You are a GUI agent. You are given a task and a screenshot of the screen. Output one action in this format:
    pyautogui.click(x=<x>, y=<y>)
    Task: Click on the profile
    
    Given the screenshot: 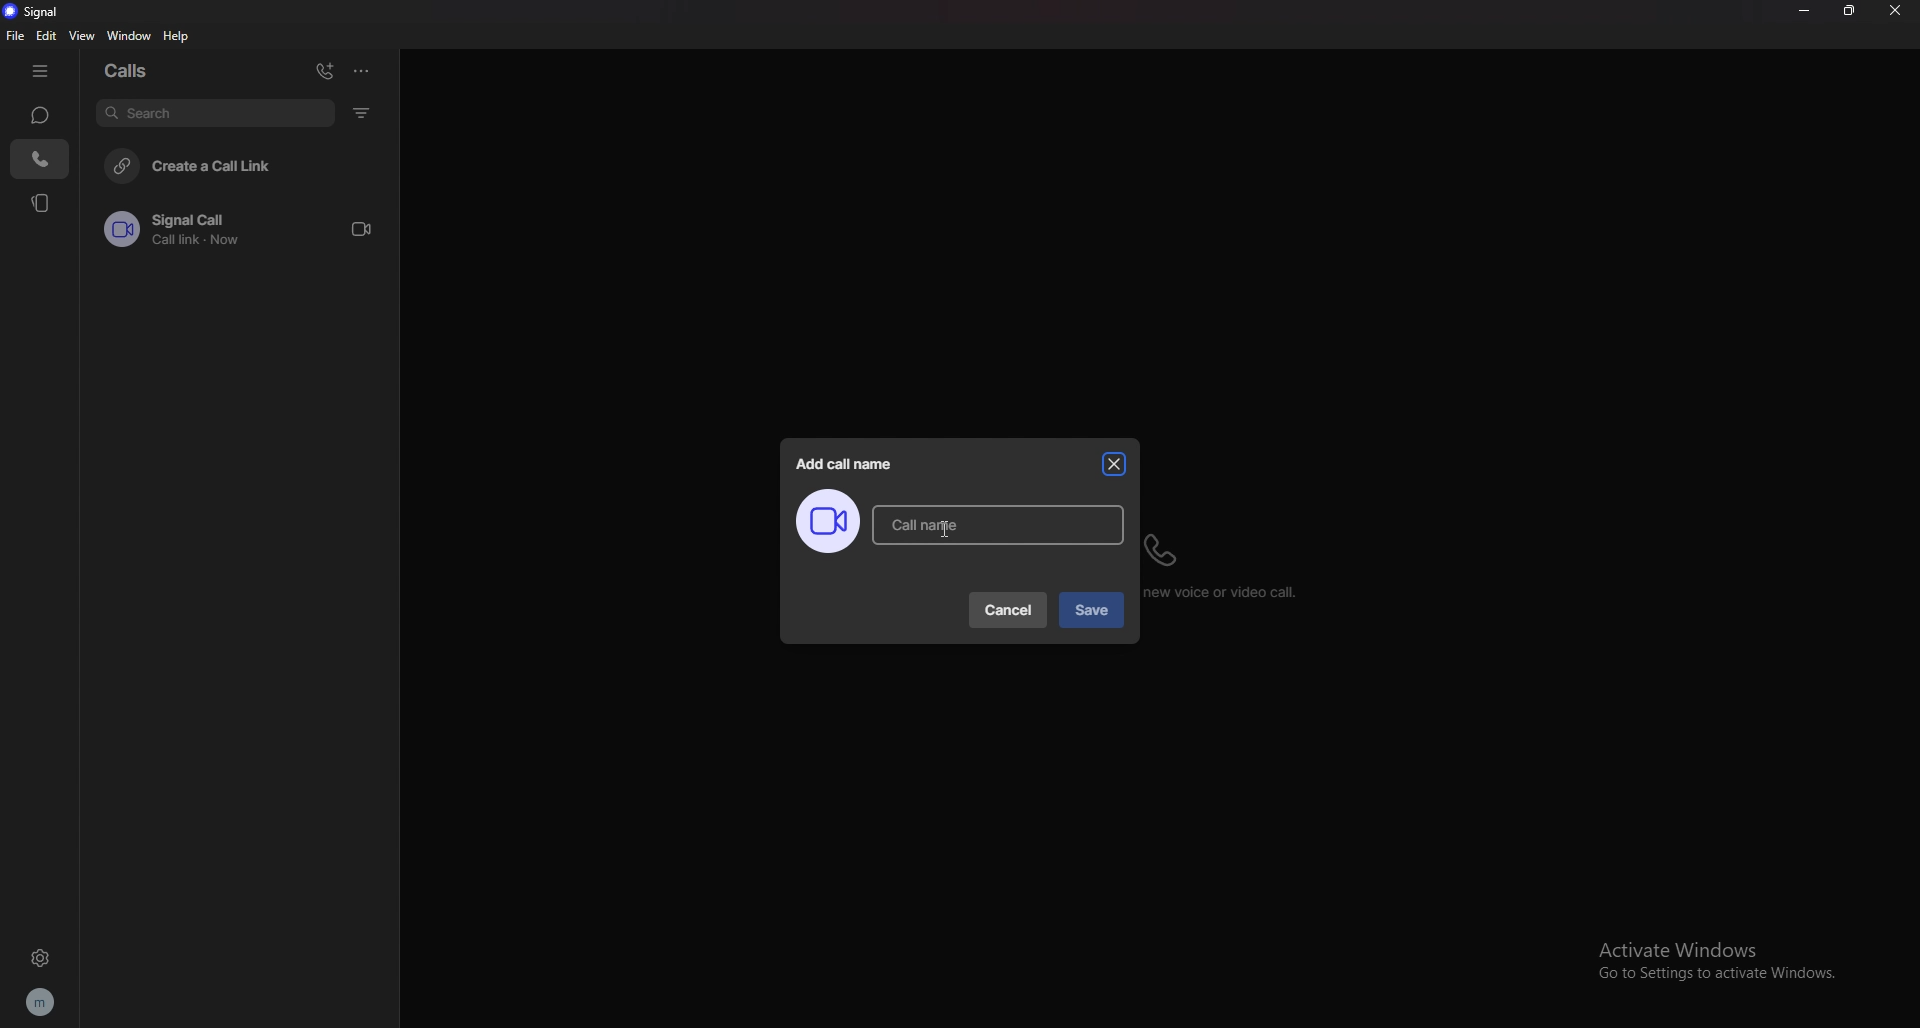 What is the action you would take?
    pyautogui.click(x=39, y=1003)
    